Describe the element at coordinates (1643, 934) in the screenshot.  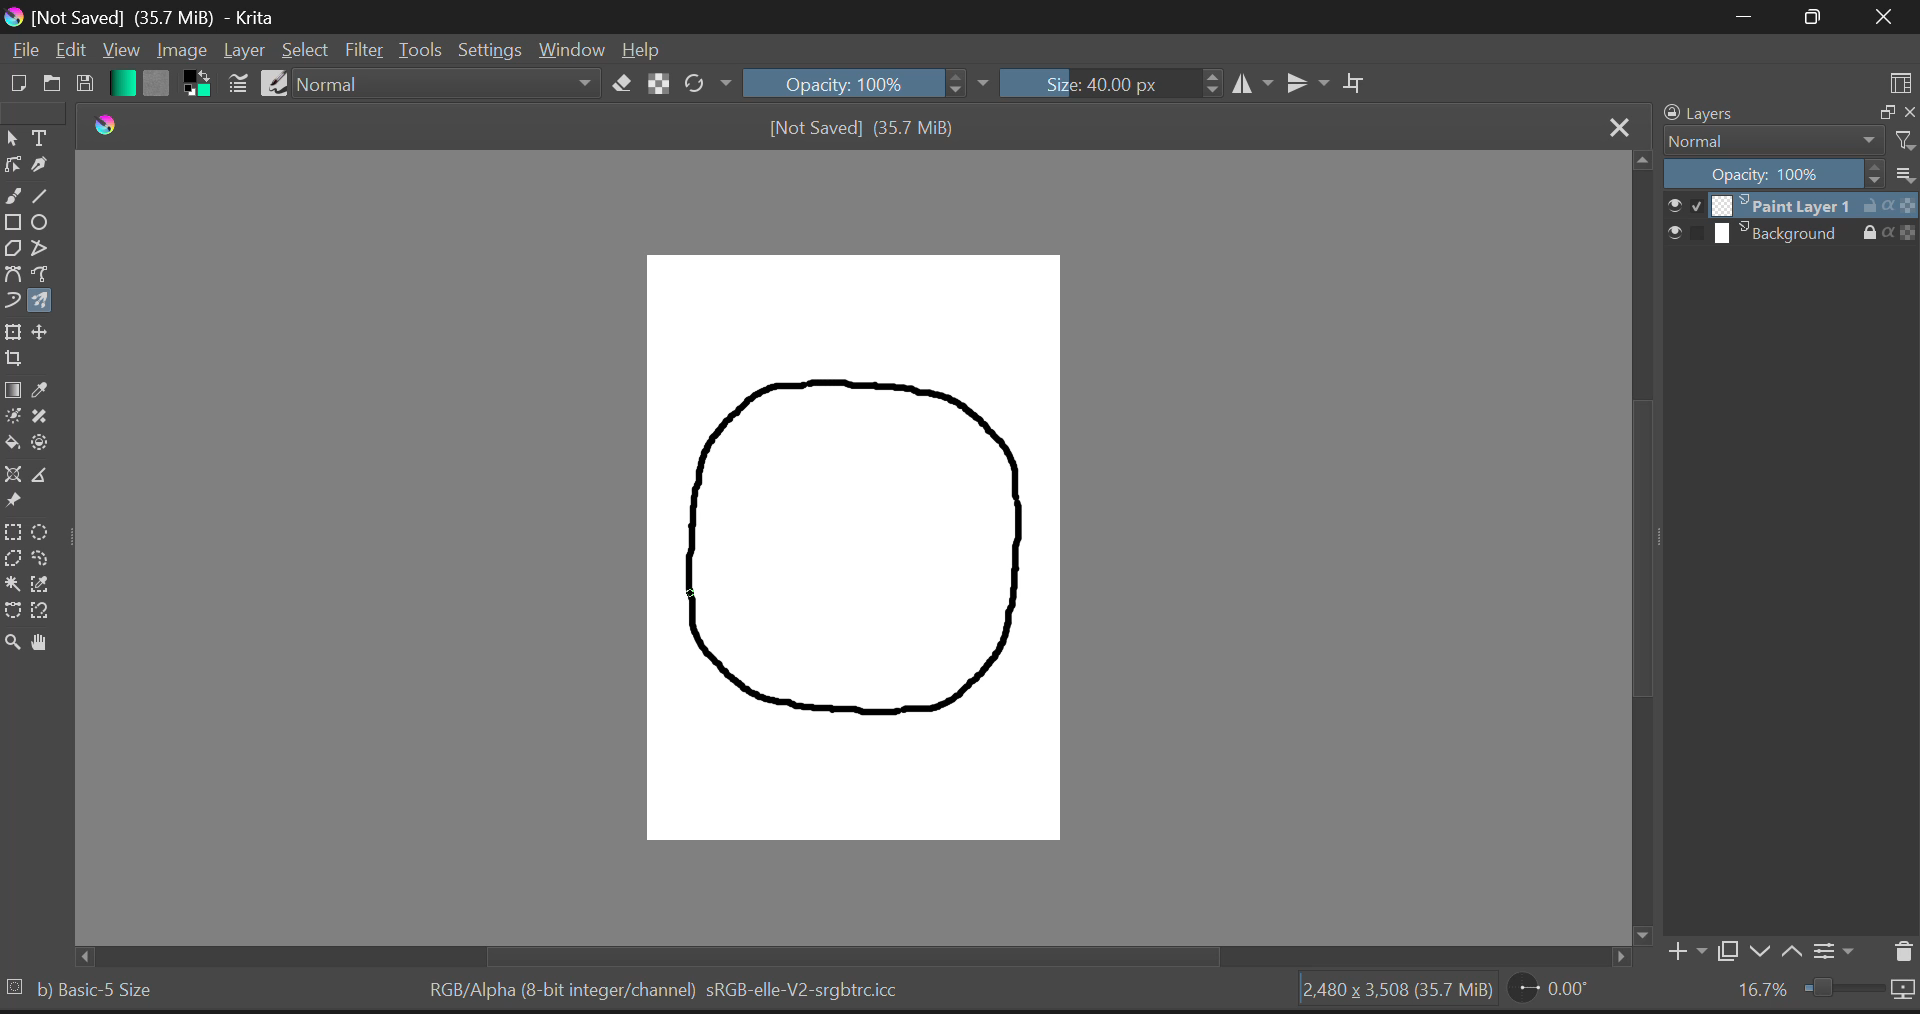
I see `` at that location.